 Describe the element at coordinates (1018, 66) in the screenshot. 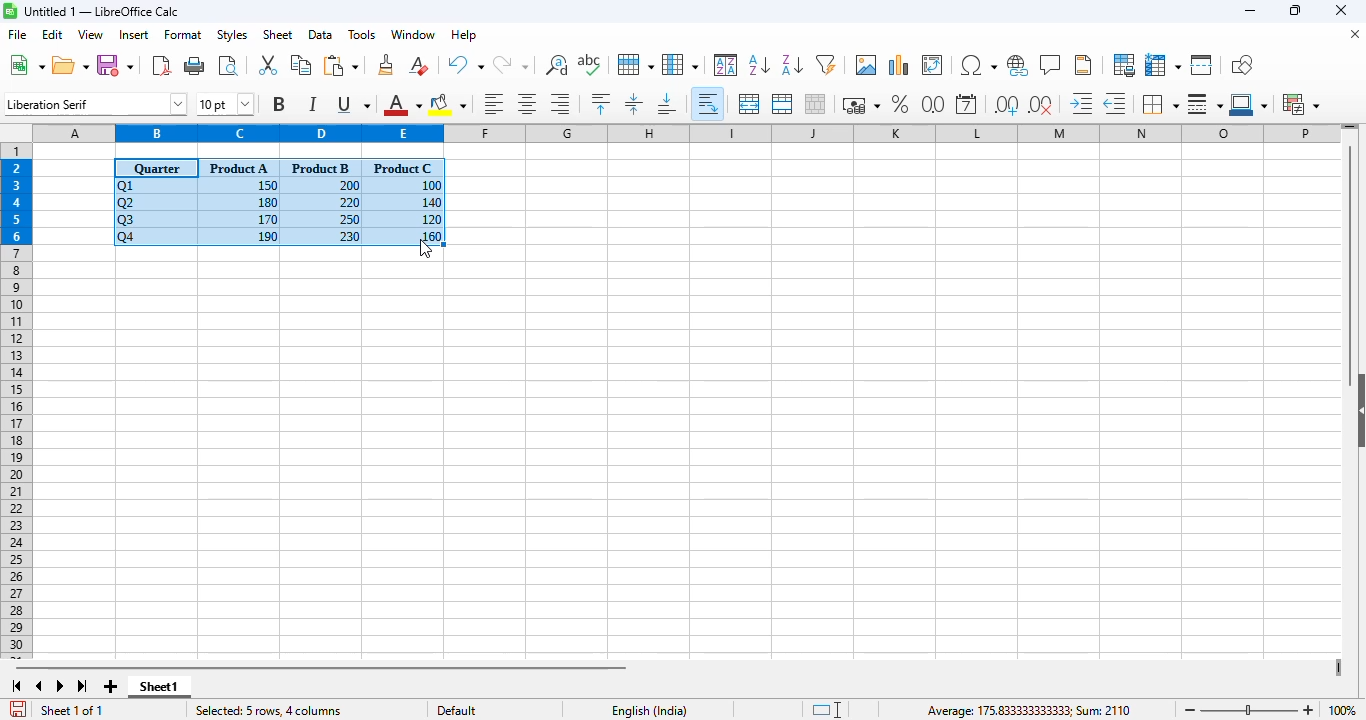

I see `insert hyperlink` at that location.